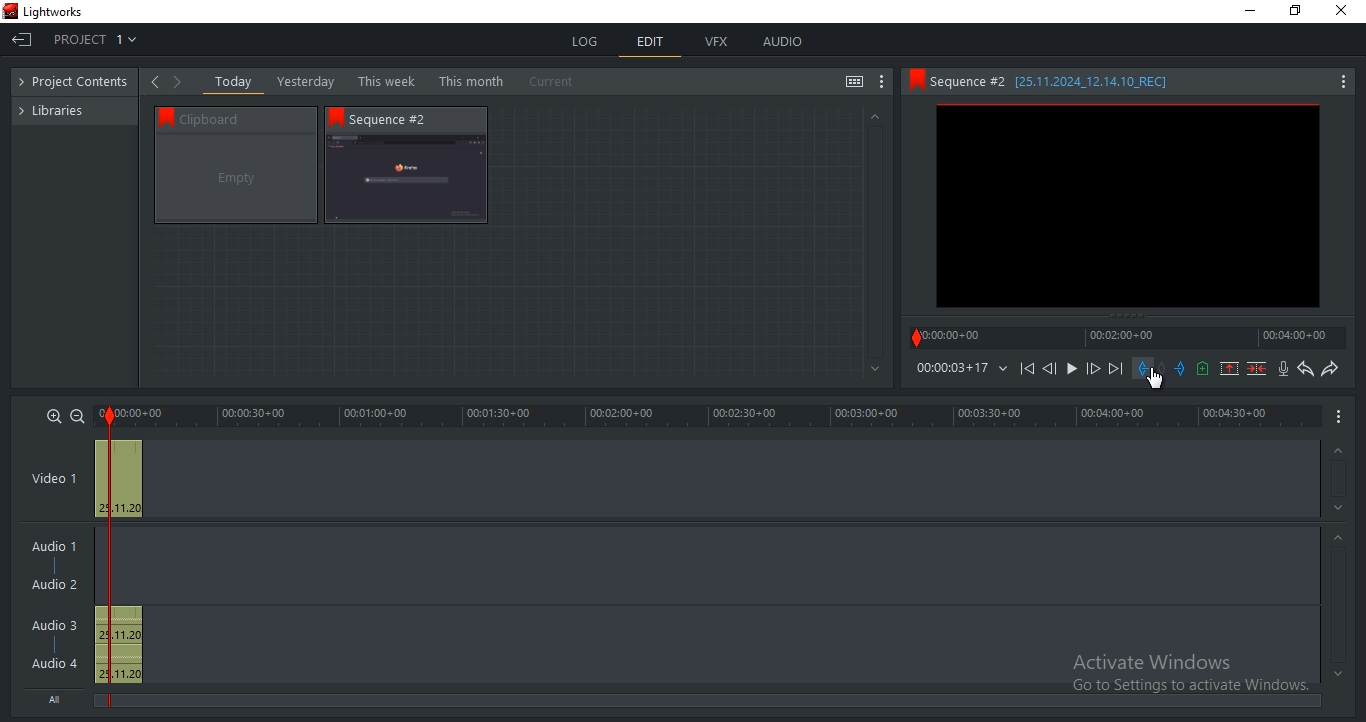 This screenshot has width=1366, height=722. Describe the element at coordinates (93, 39) in the screenshot. I see `project 1: Drop down` at that location.